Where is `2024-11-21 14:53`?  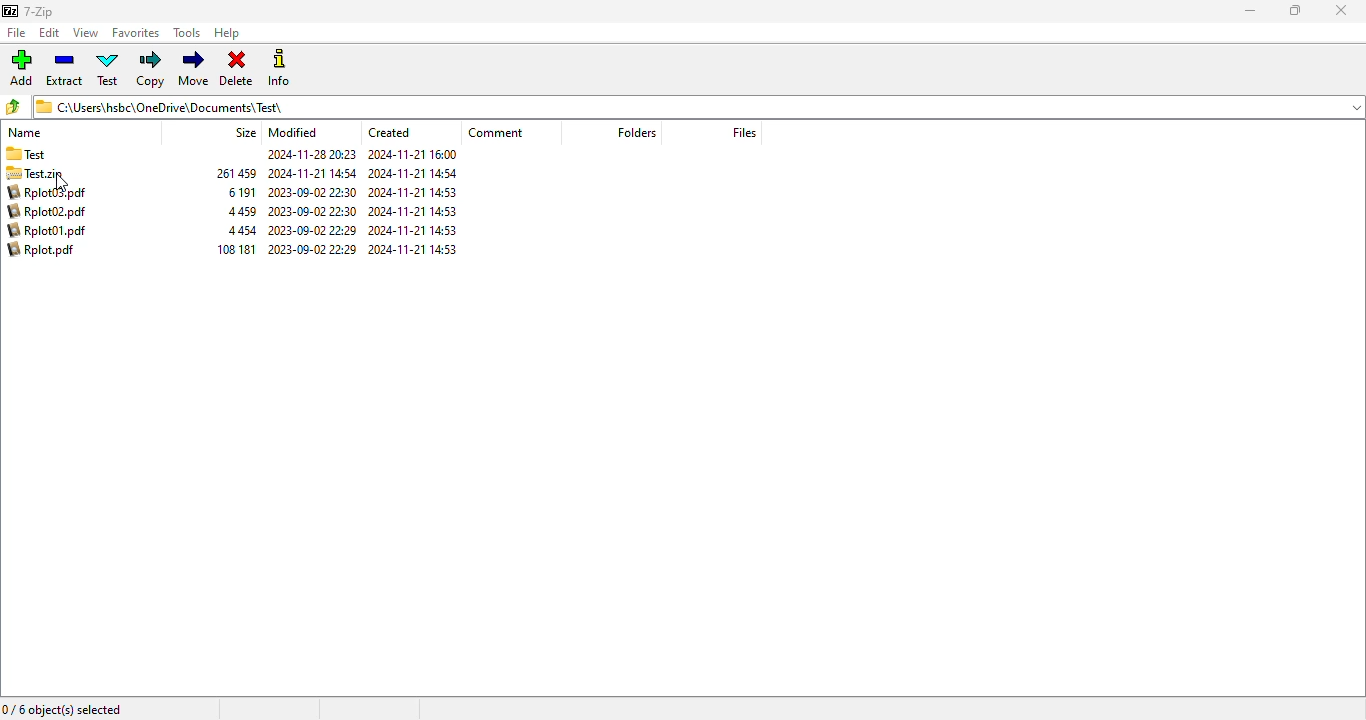 2024-11-21 14:53 is located at coordinates (416, 249).